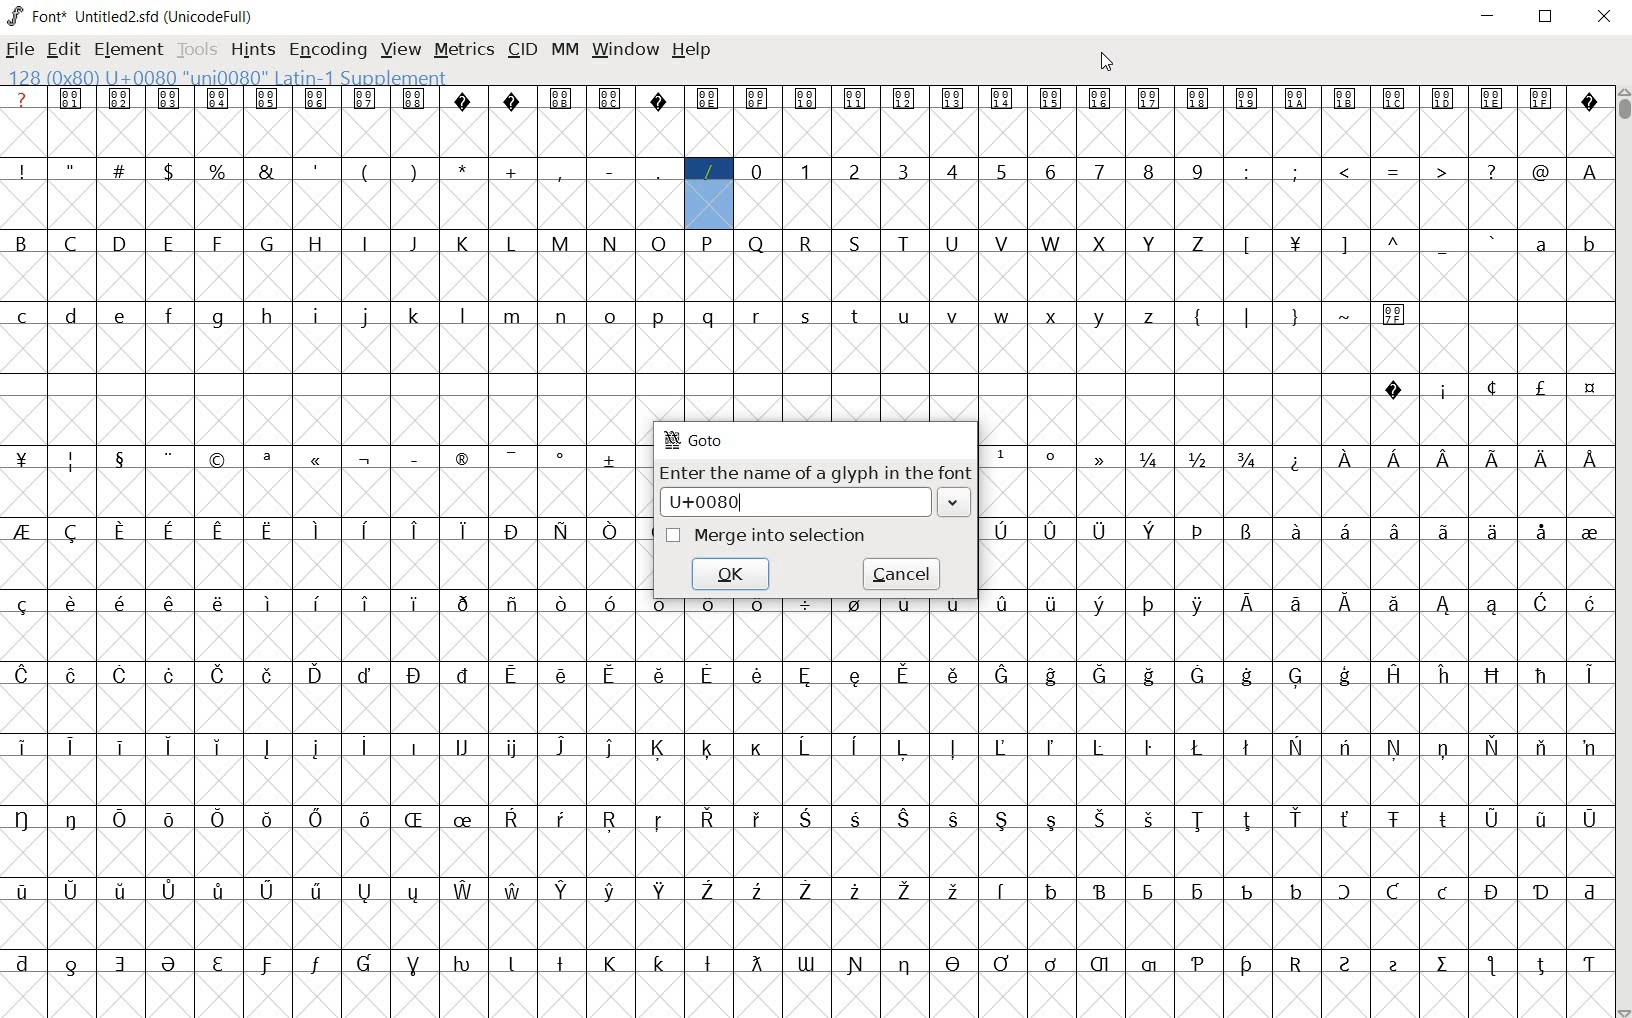  Describe the element at coordinates (903, 819) in the screenshot. I see `glyph` at that location.